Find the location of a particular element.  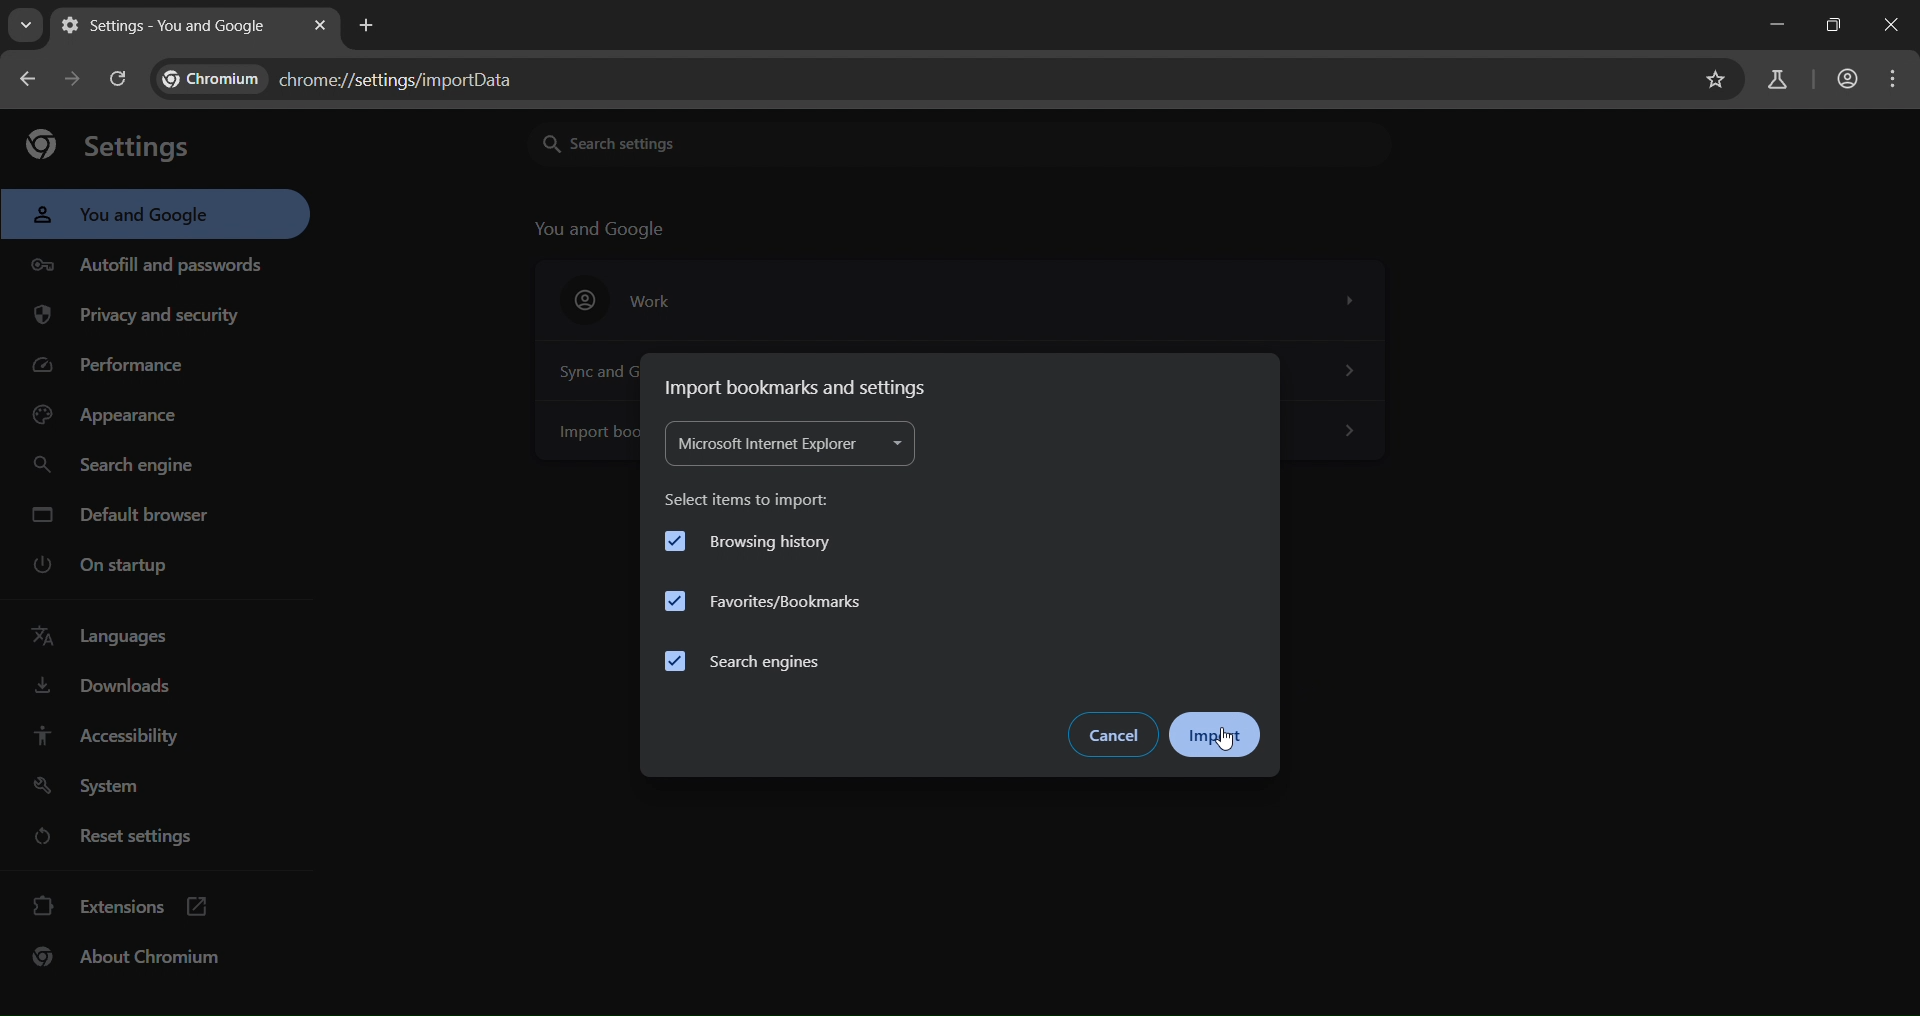

performance  is located at coordinates (114, 369).